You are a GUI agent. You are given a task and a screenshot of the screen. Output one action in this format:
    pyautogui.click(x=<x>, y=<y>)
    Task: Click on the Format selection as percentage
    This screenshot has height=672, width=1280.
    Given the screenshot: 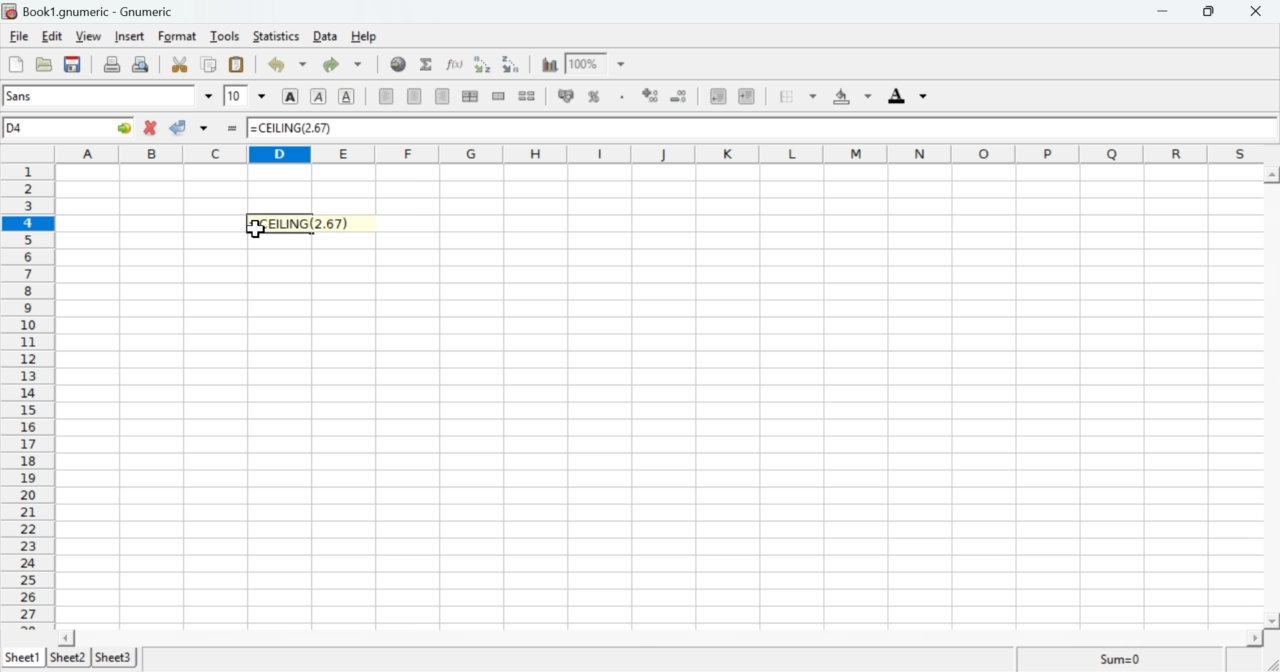 What is the action you would take?
    pyautogui.click(x=594, y=99)
    